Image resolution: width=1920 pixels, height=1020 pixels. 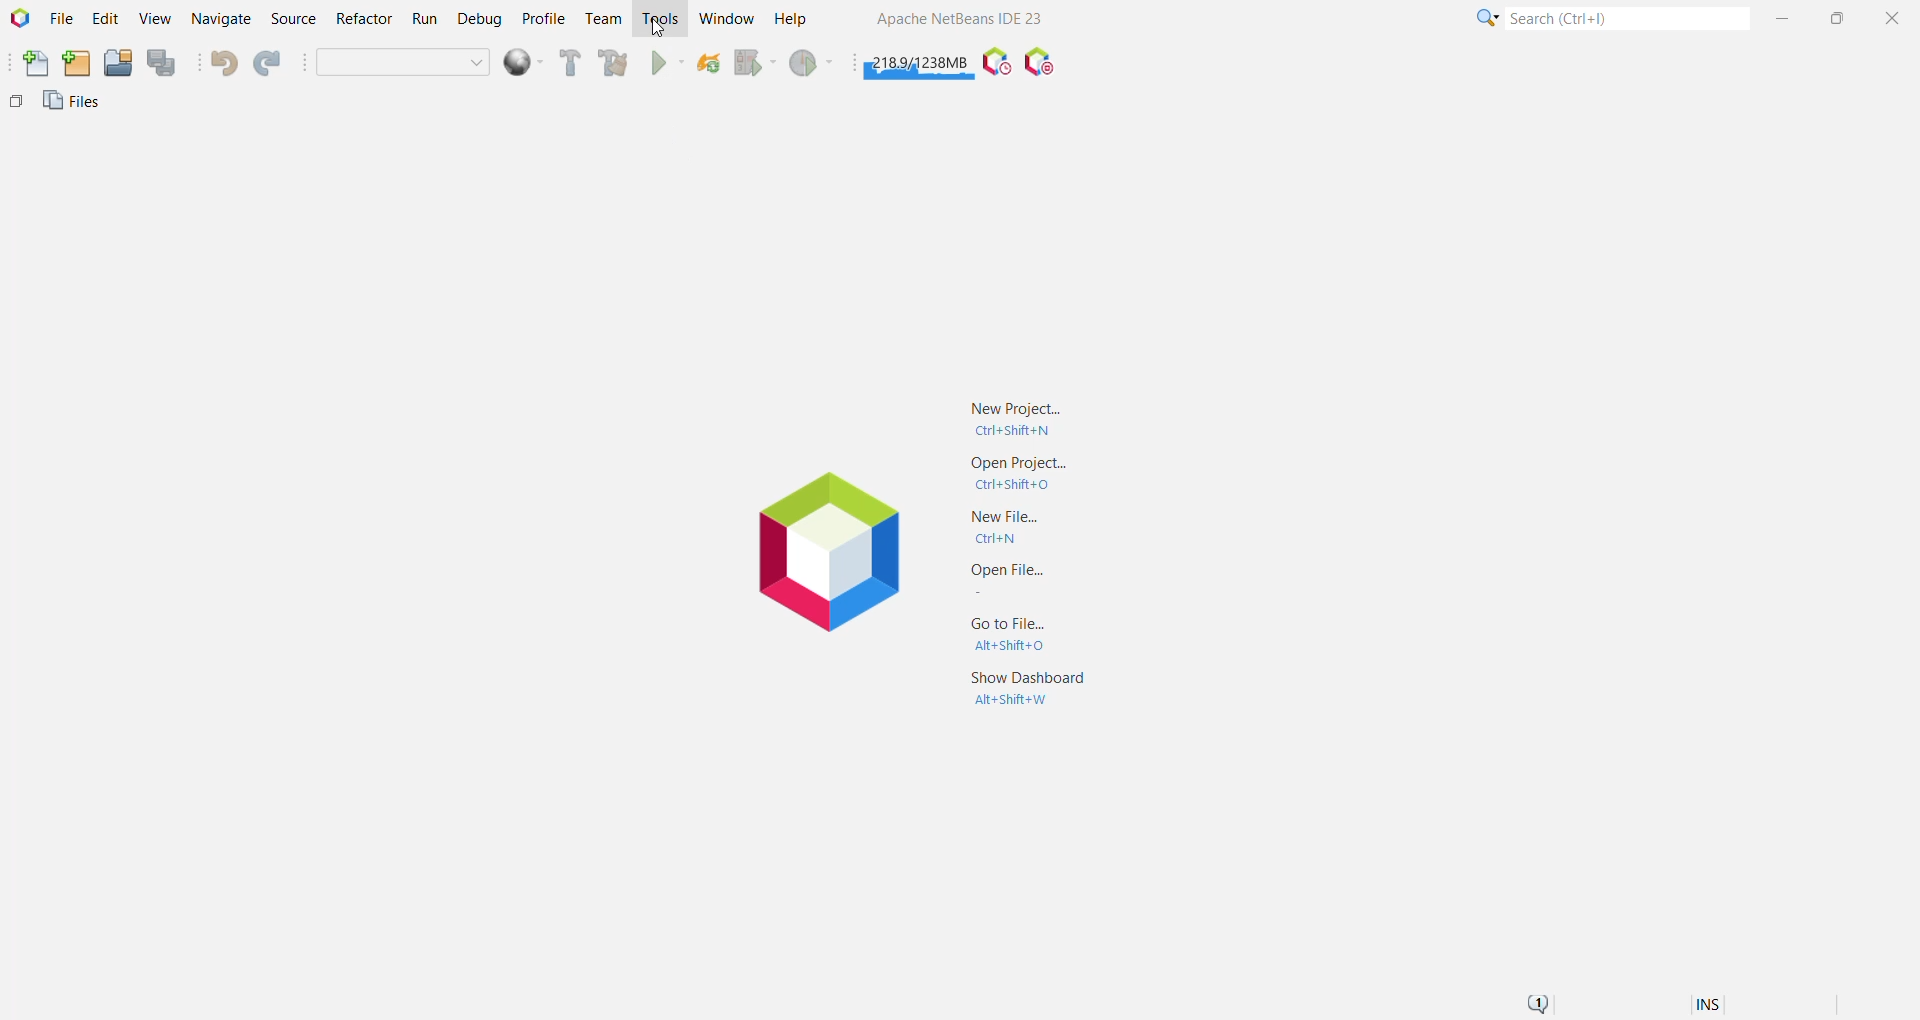 I want to click on Open Project, so click(x=117, y=64).